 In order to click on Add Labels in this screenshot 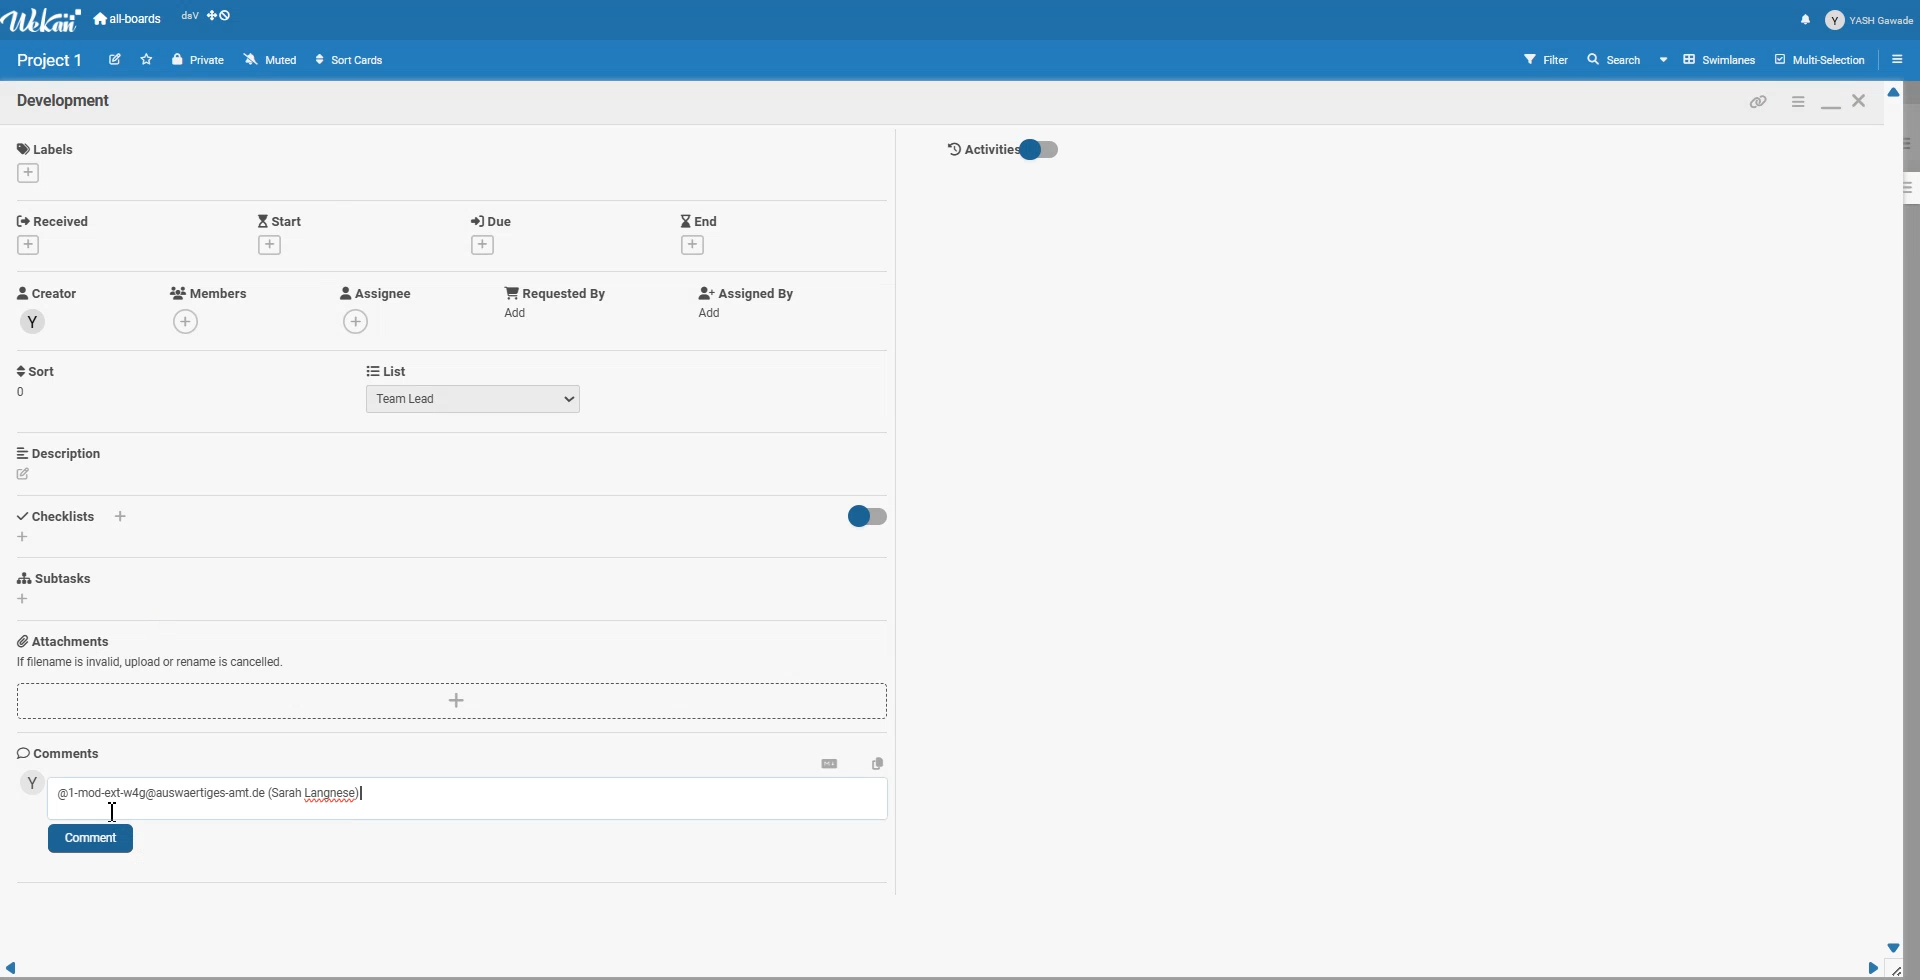, I will do `click(48, 145)`.